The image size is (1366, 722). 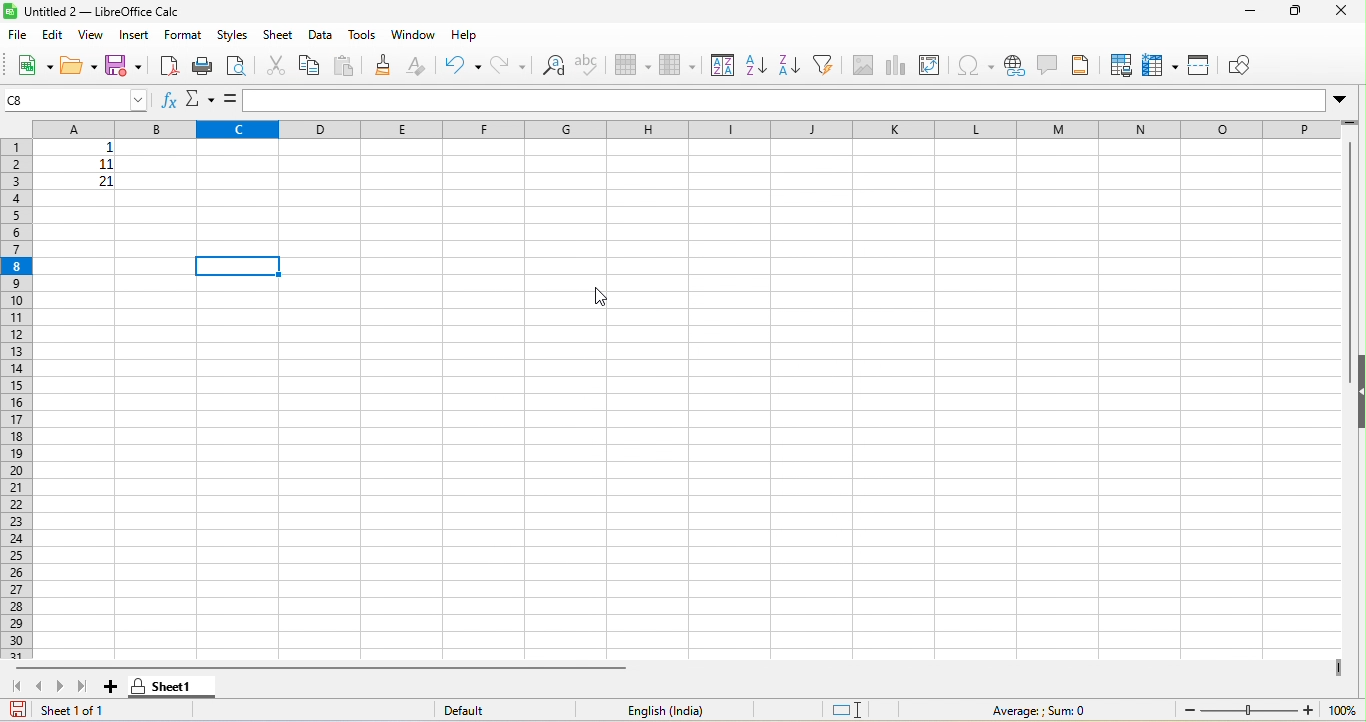 I want to click on find and replace, so click(x=561, y=65).